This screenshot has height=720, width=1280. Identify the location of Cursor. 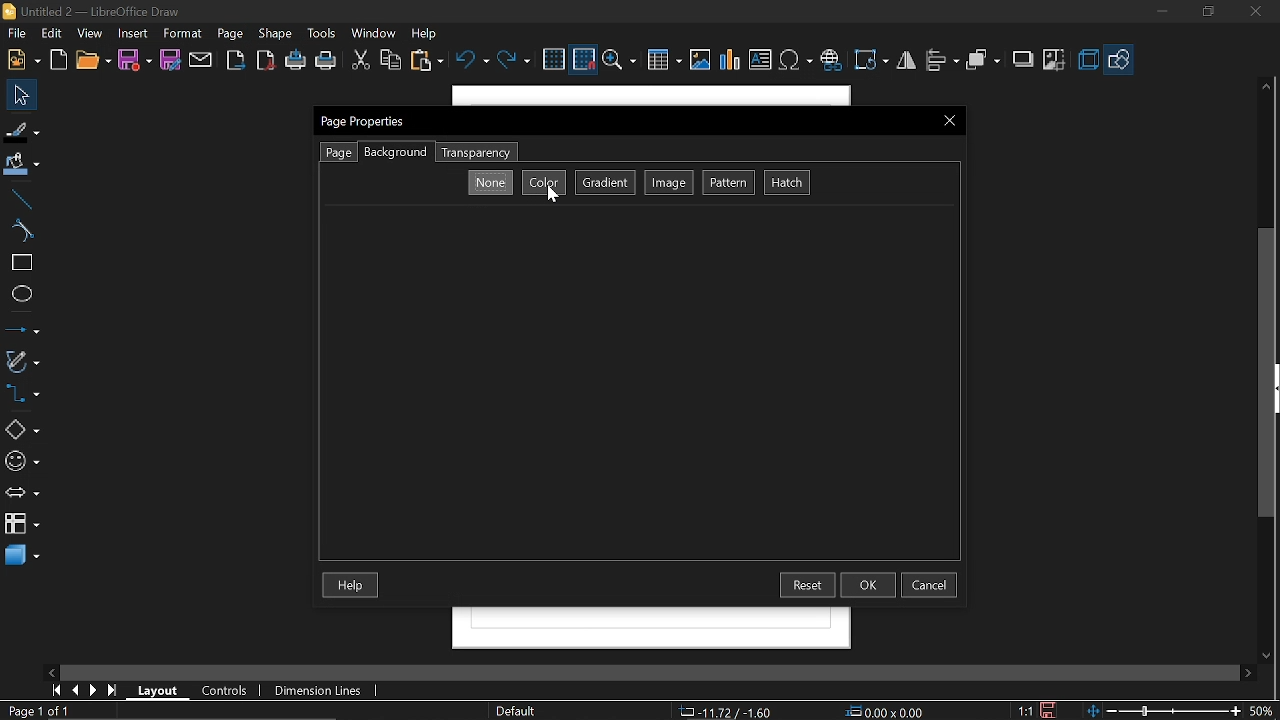
(551, 196).